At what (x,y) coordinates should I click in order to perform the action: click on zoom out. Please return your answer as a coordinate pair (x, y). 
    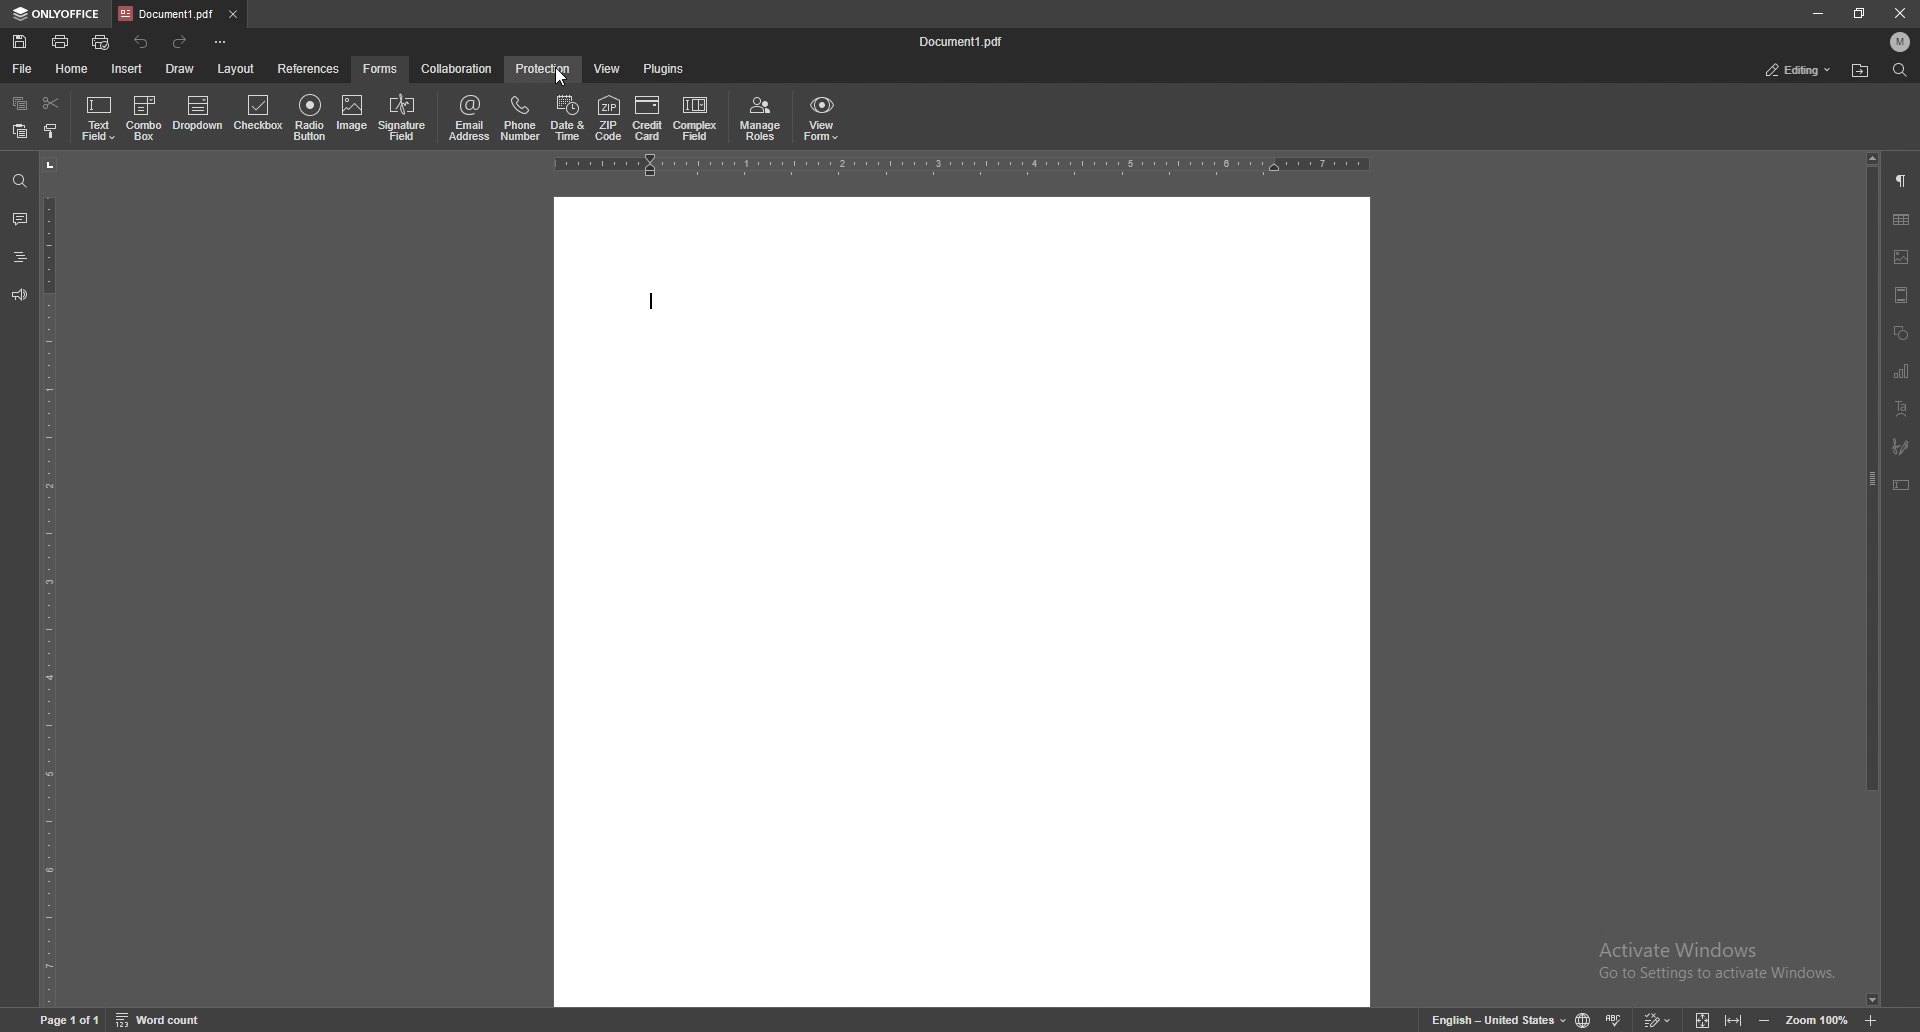
    Looking at the image, I should click on (1768, 1018).